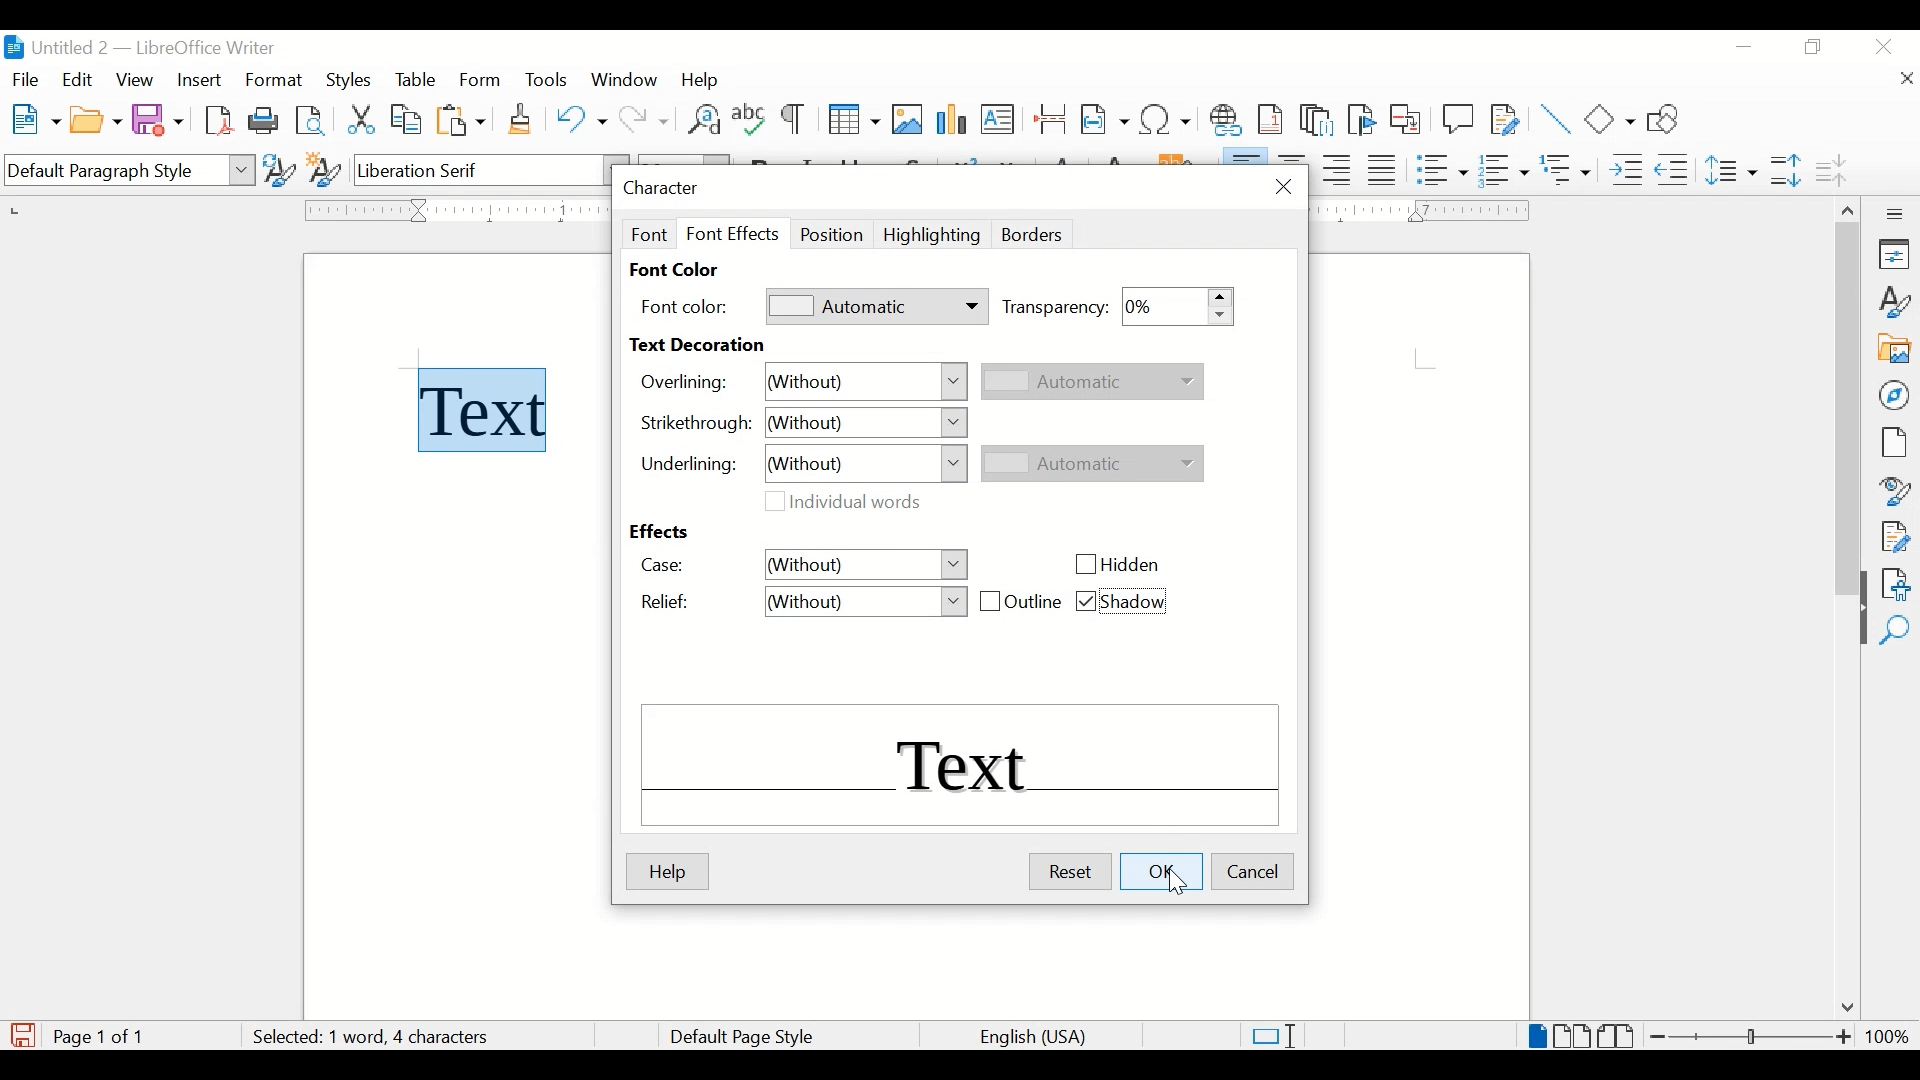 The width and height of the screenshot is (1920, 1080). What do you see at coordinates (865, 601) in the screenshot?
I see `relief drop down menu` at bounding box center [865, 601].